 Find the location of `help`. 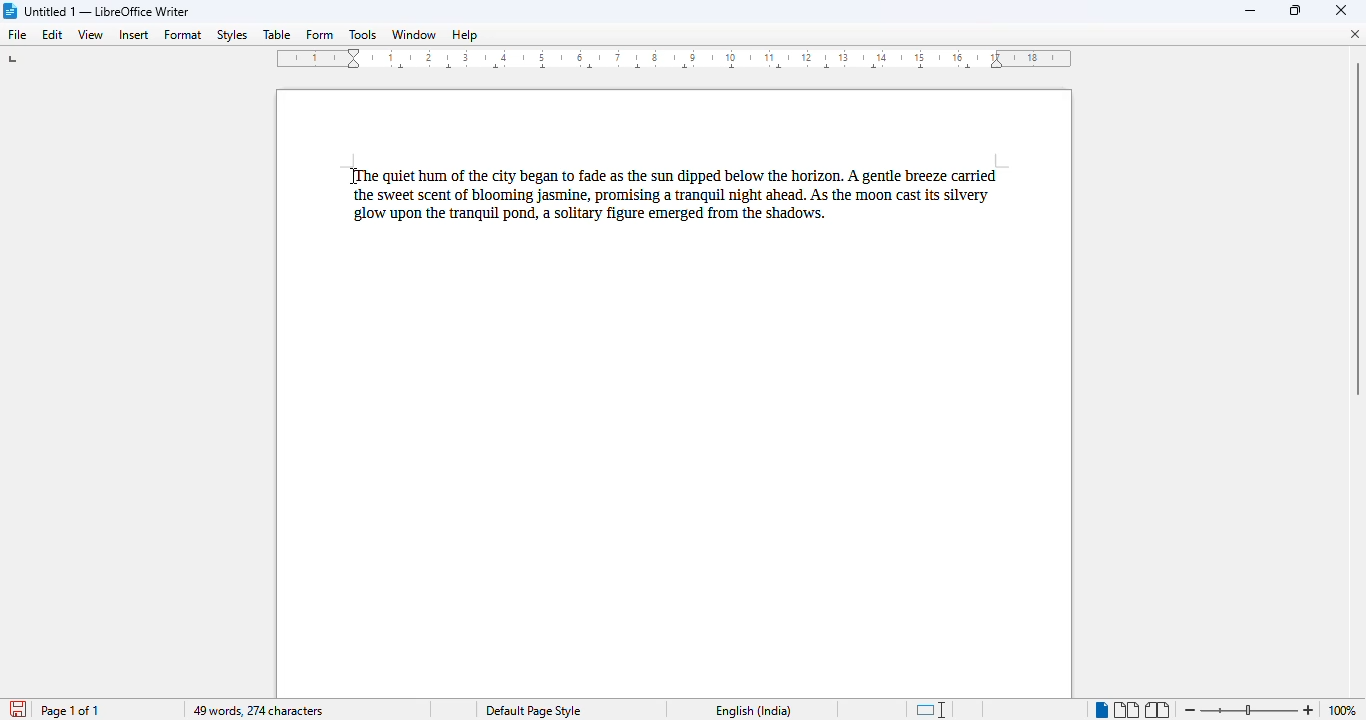

help is located at coordinates (467, 34).